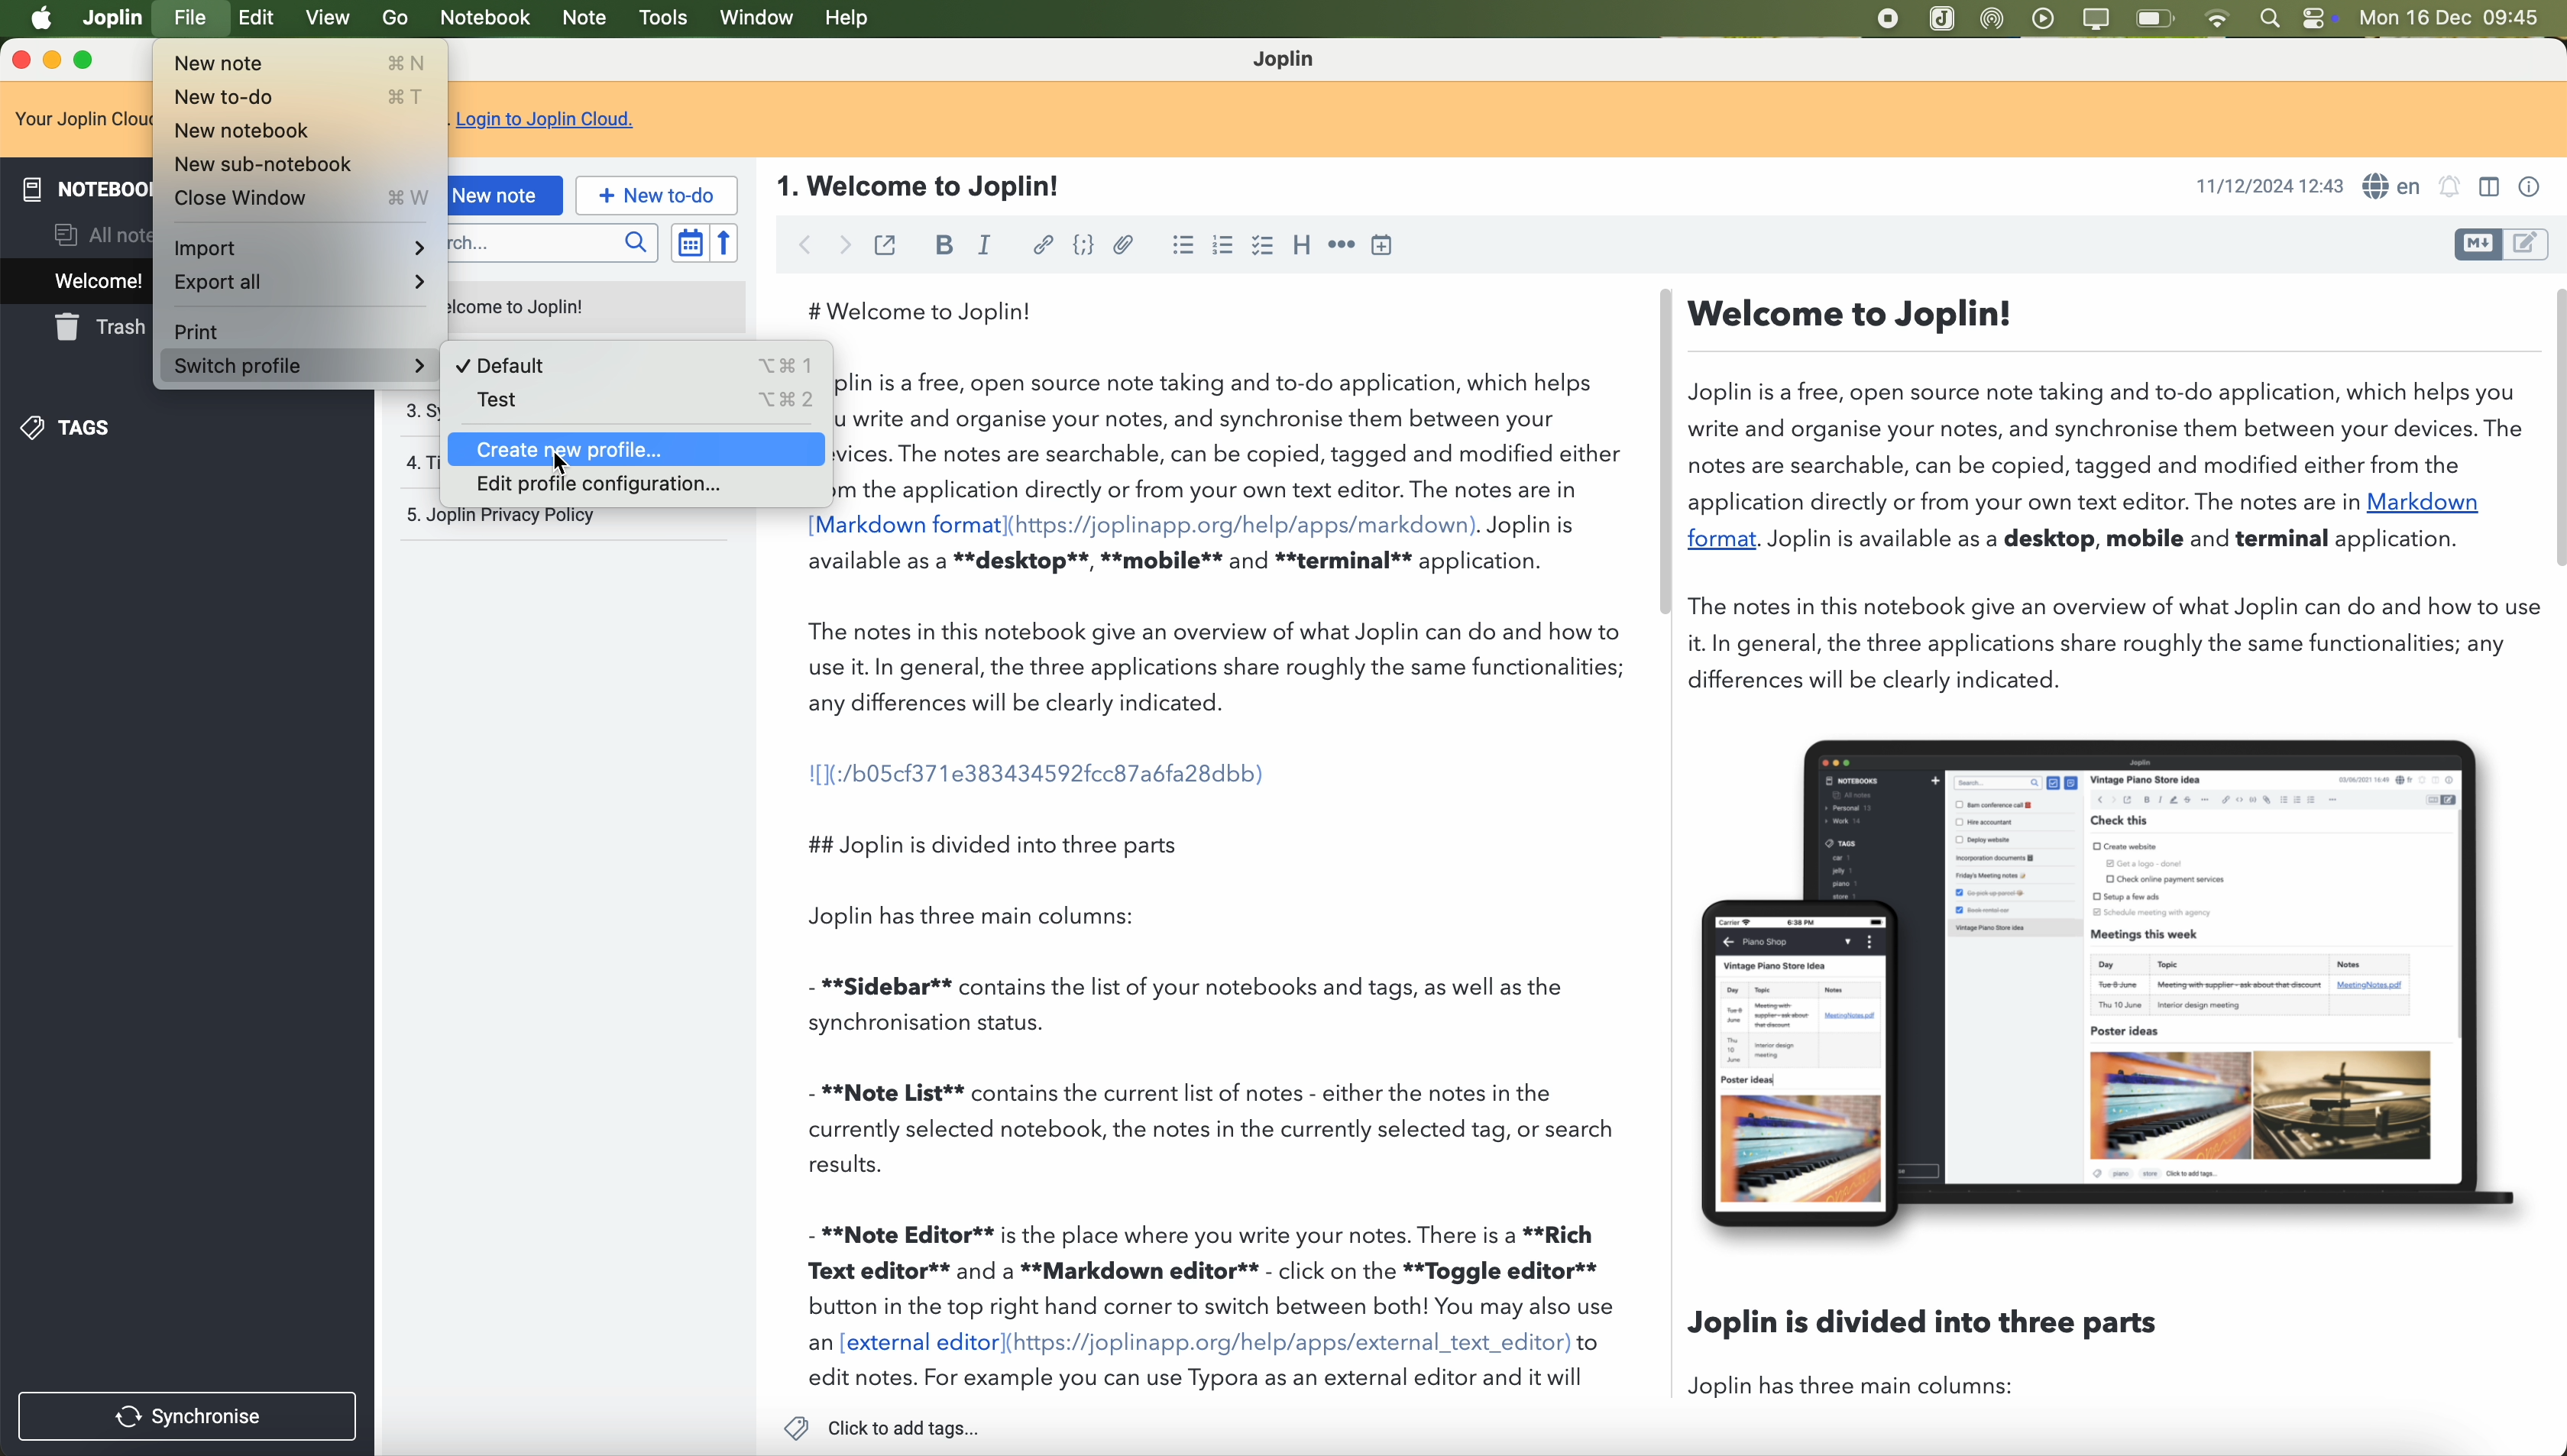  Describe the element at coordinates (193, 22) in the screenshot. I see `Cursor` at that location.